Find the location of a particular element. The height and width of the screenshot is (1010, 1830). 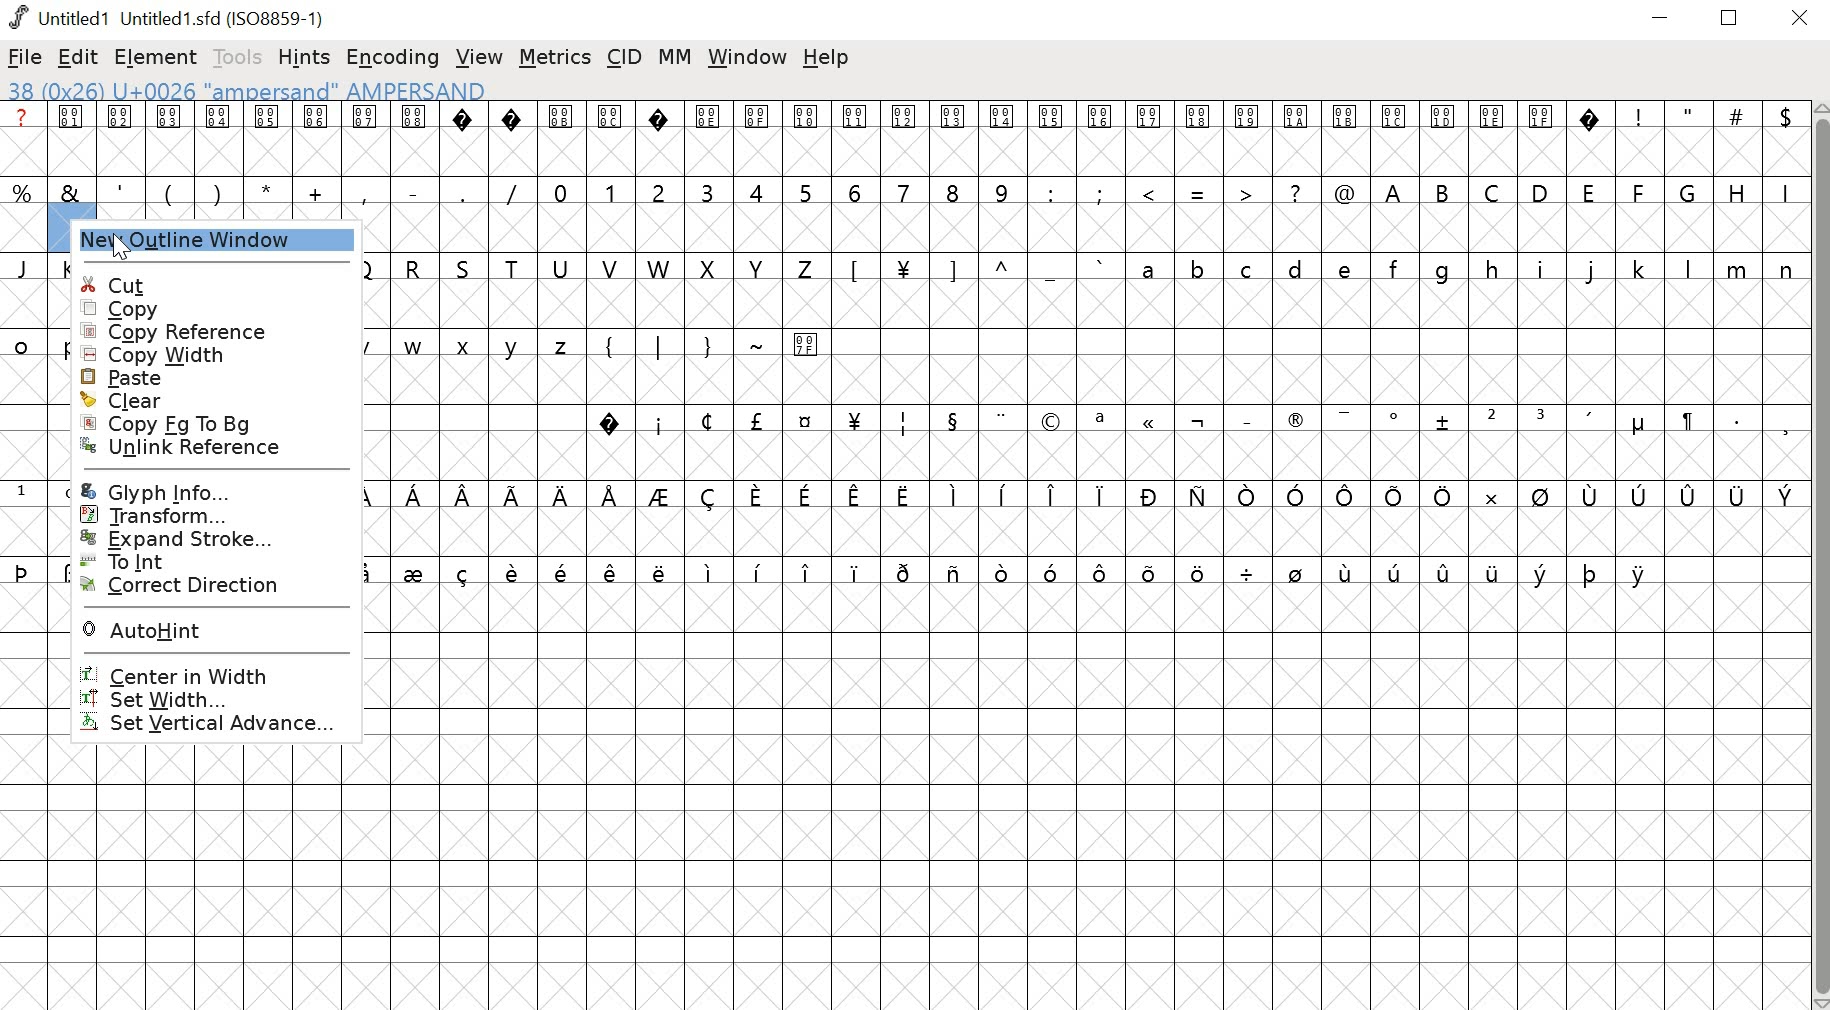

0004 is located at coordinates (218, 139).